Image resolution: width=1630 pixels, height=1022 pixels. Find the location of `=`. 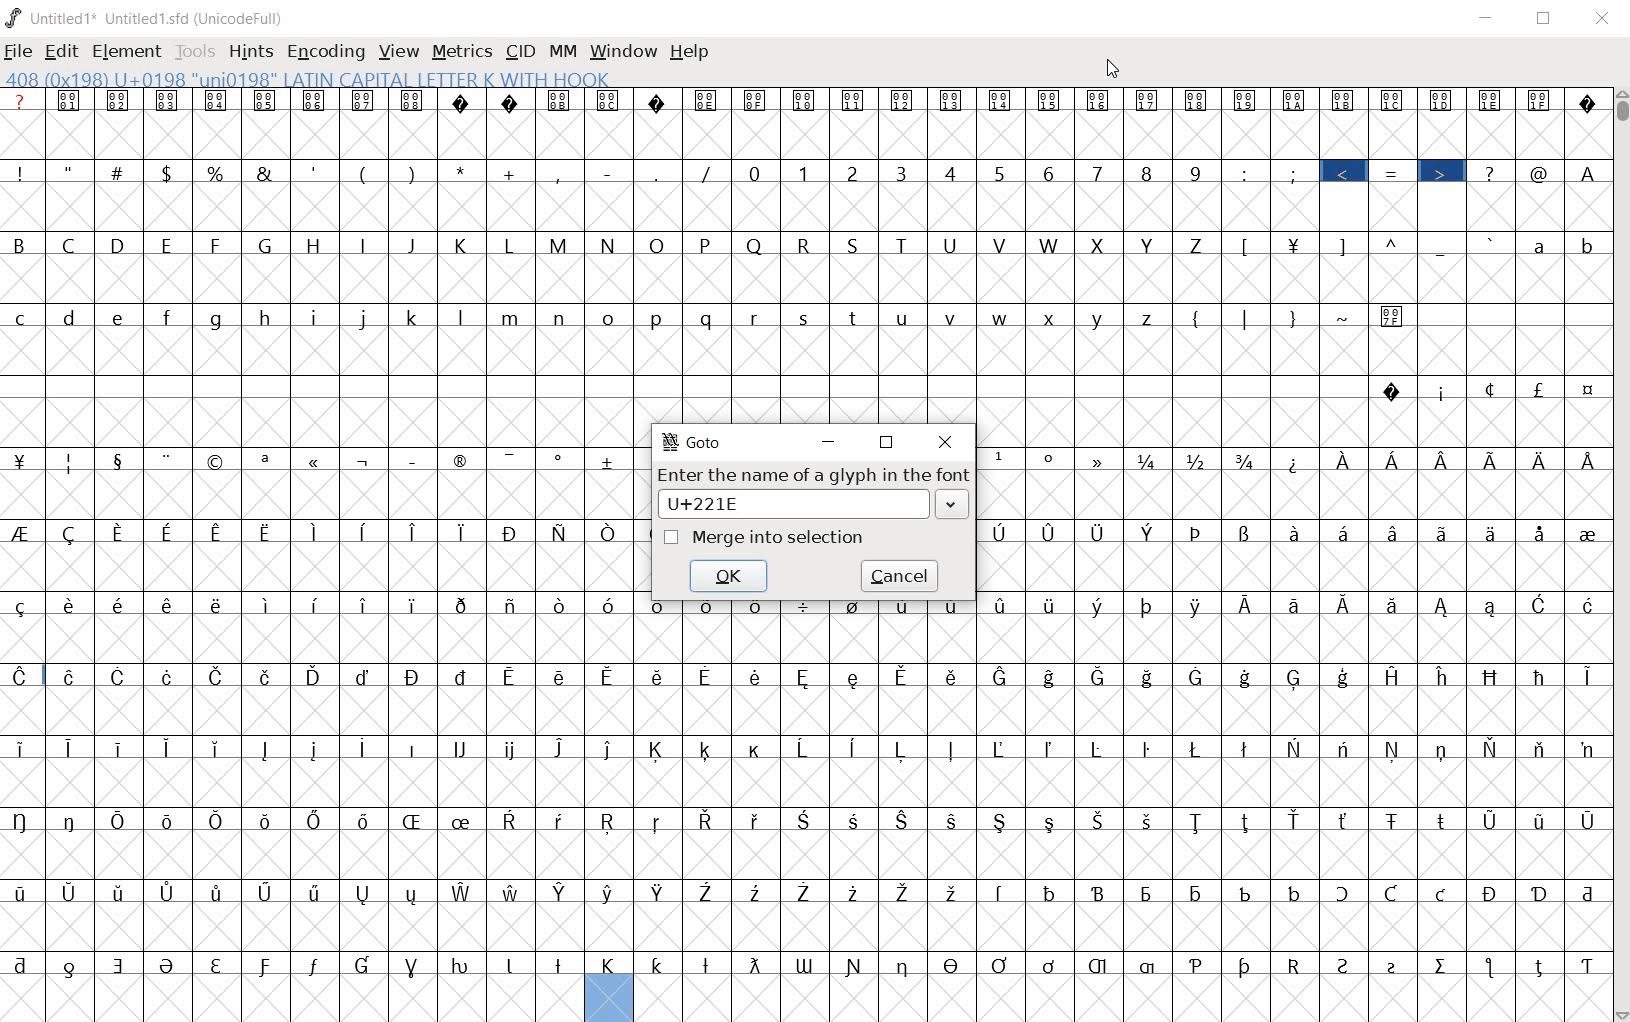

= is located at coordinates (1393, 171).